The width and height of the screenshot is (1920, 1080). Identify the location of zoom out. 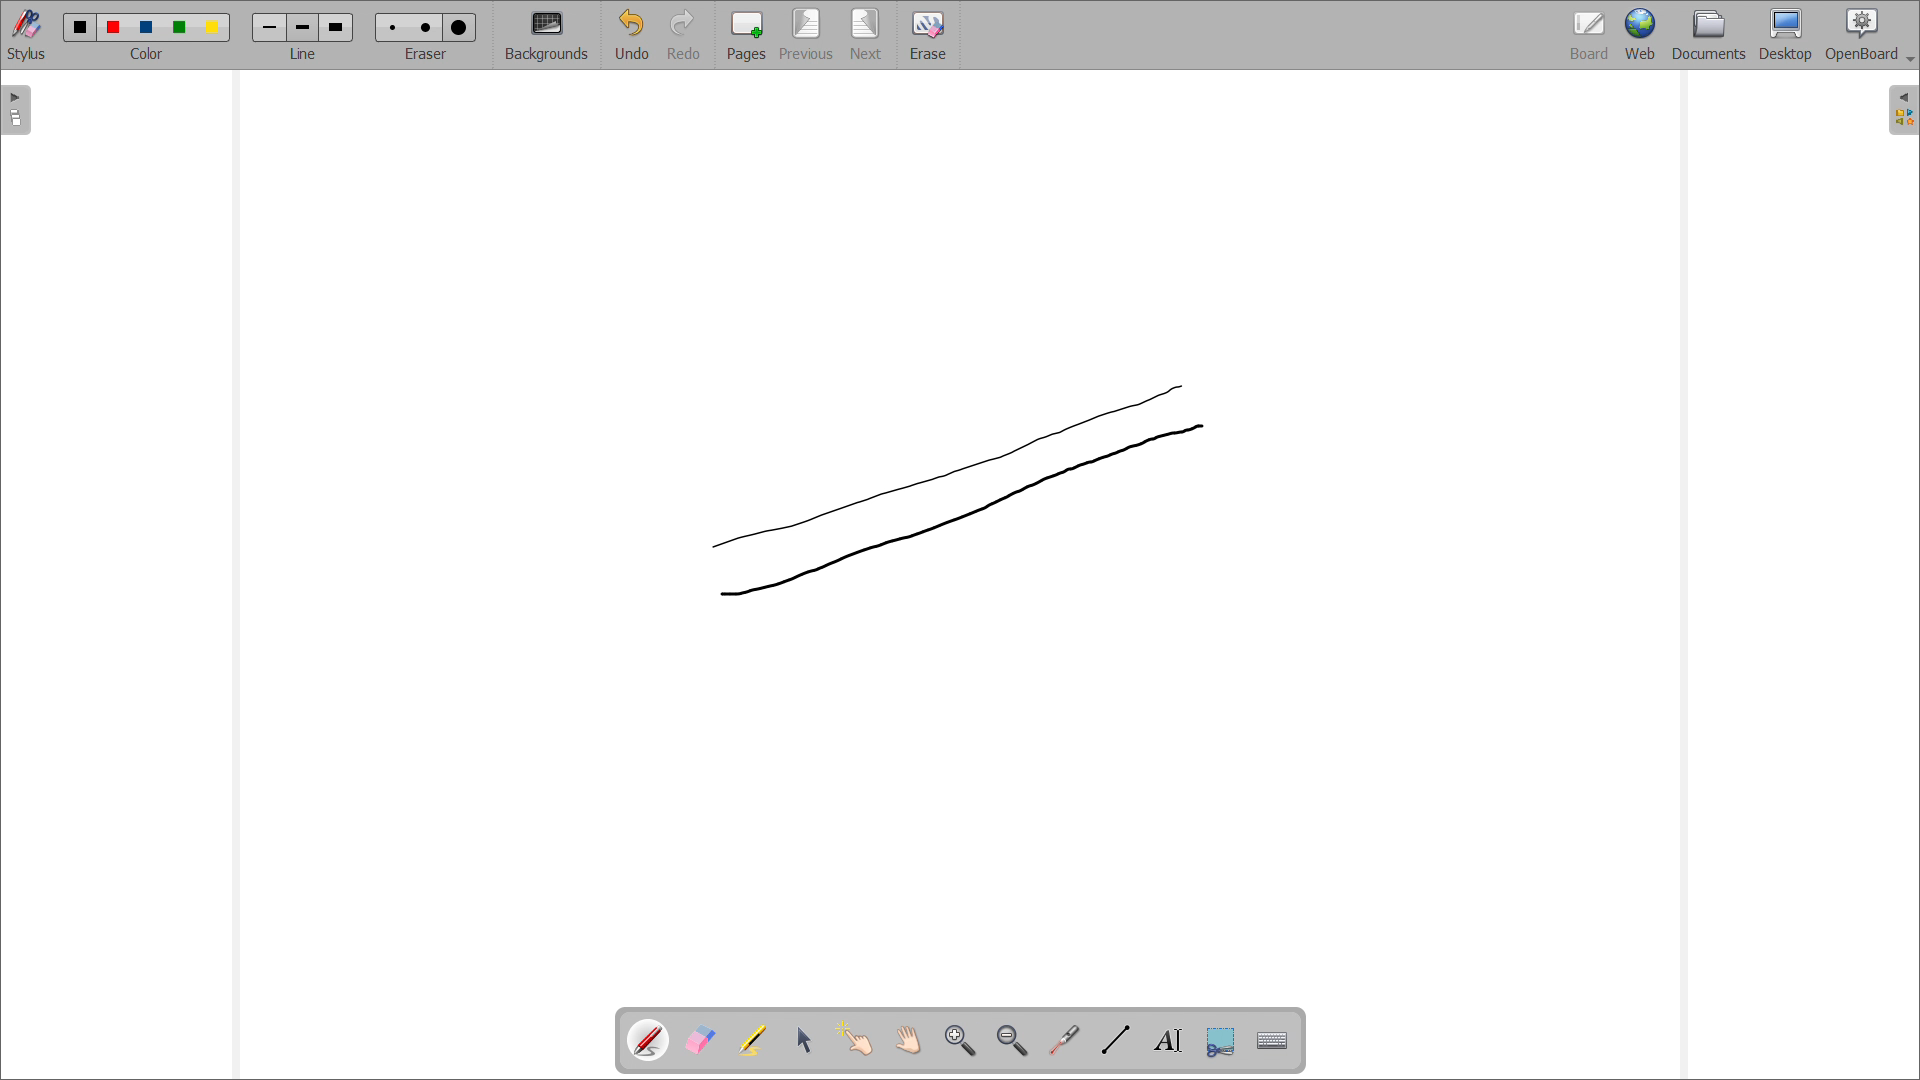
(1013, 1040).